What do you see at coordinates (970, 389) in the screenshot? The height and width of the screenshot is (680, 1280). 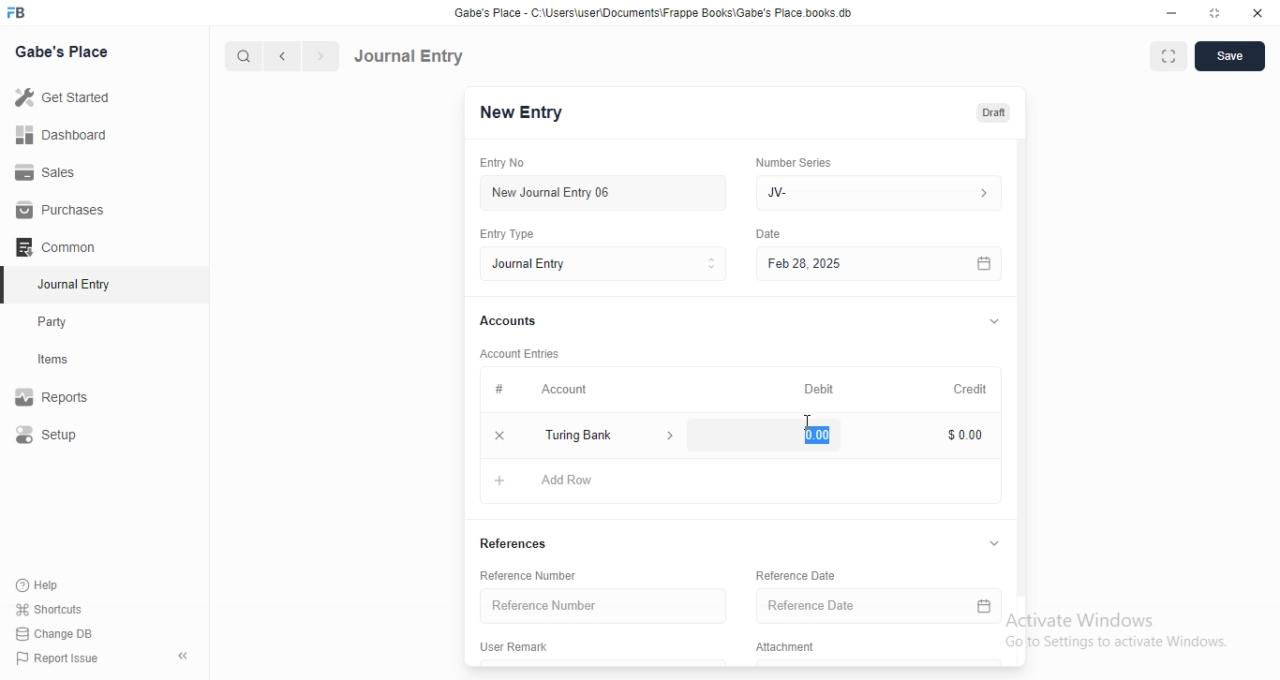 I see `Credit` at bounding box center [970, 389].